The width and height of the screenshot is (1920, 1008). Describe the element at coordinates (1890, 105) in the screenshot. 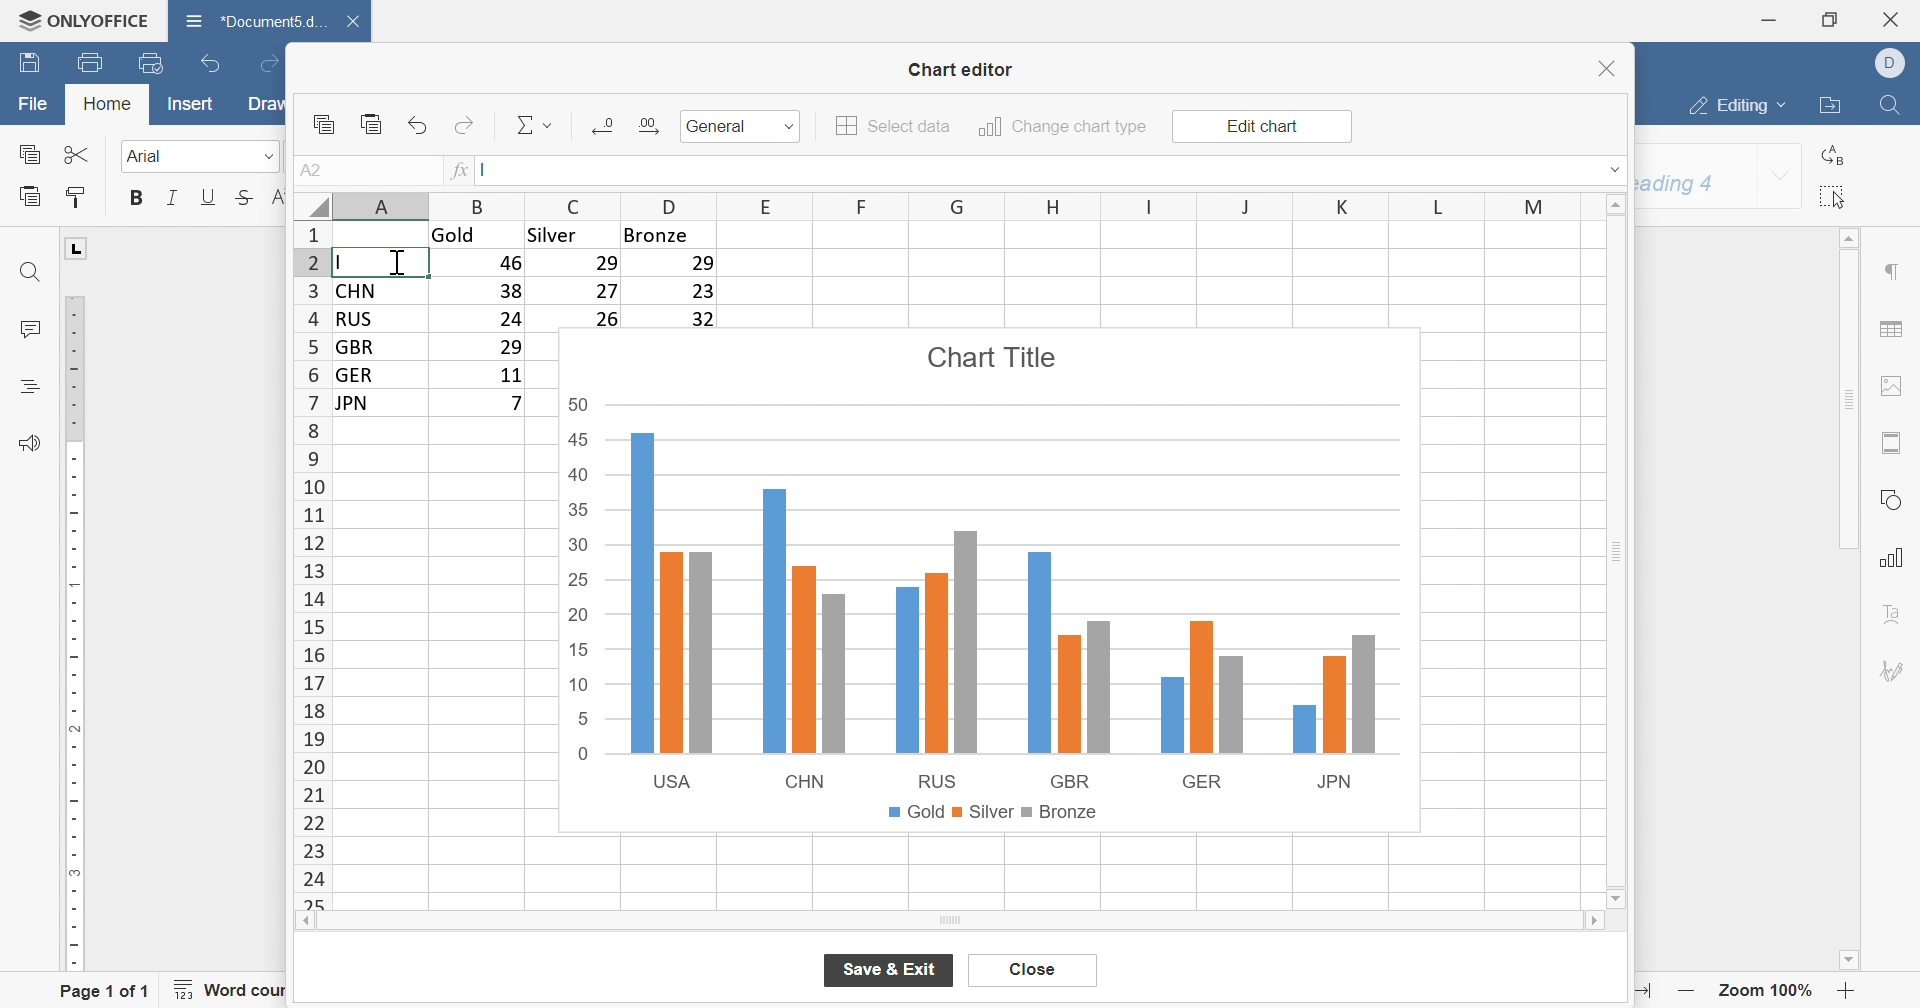

I see `find` at that location.